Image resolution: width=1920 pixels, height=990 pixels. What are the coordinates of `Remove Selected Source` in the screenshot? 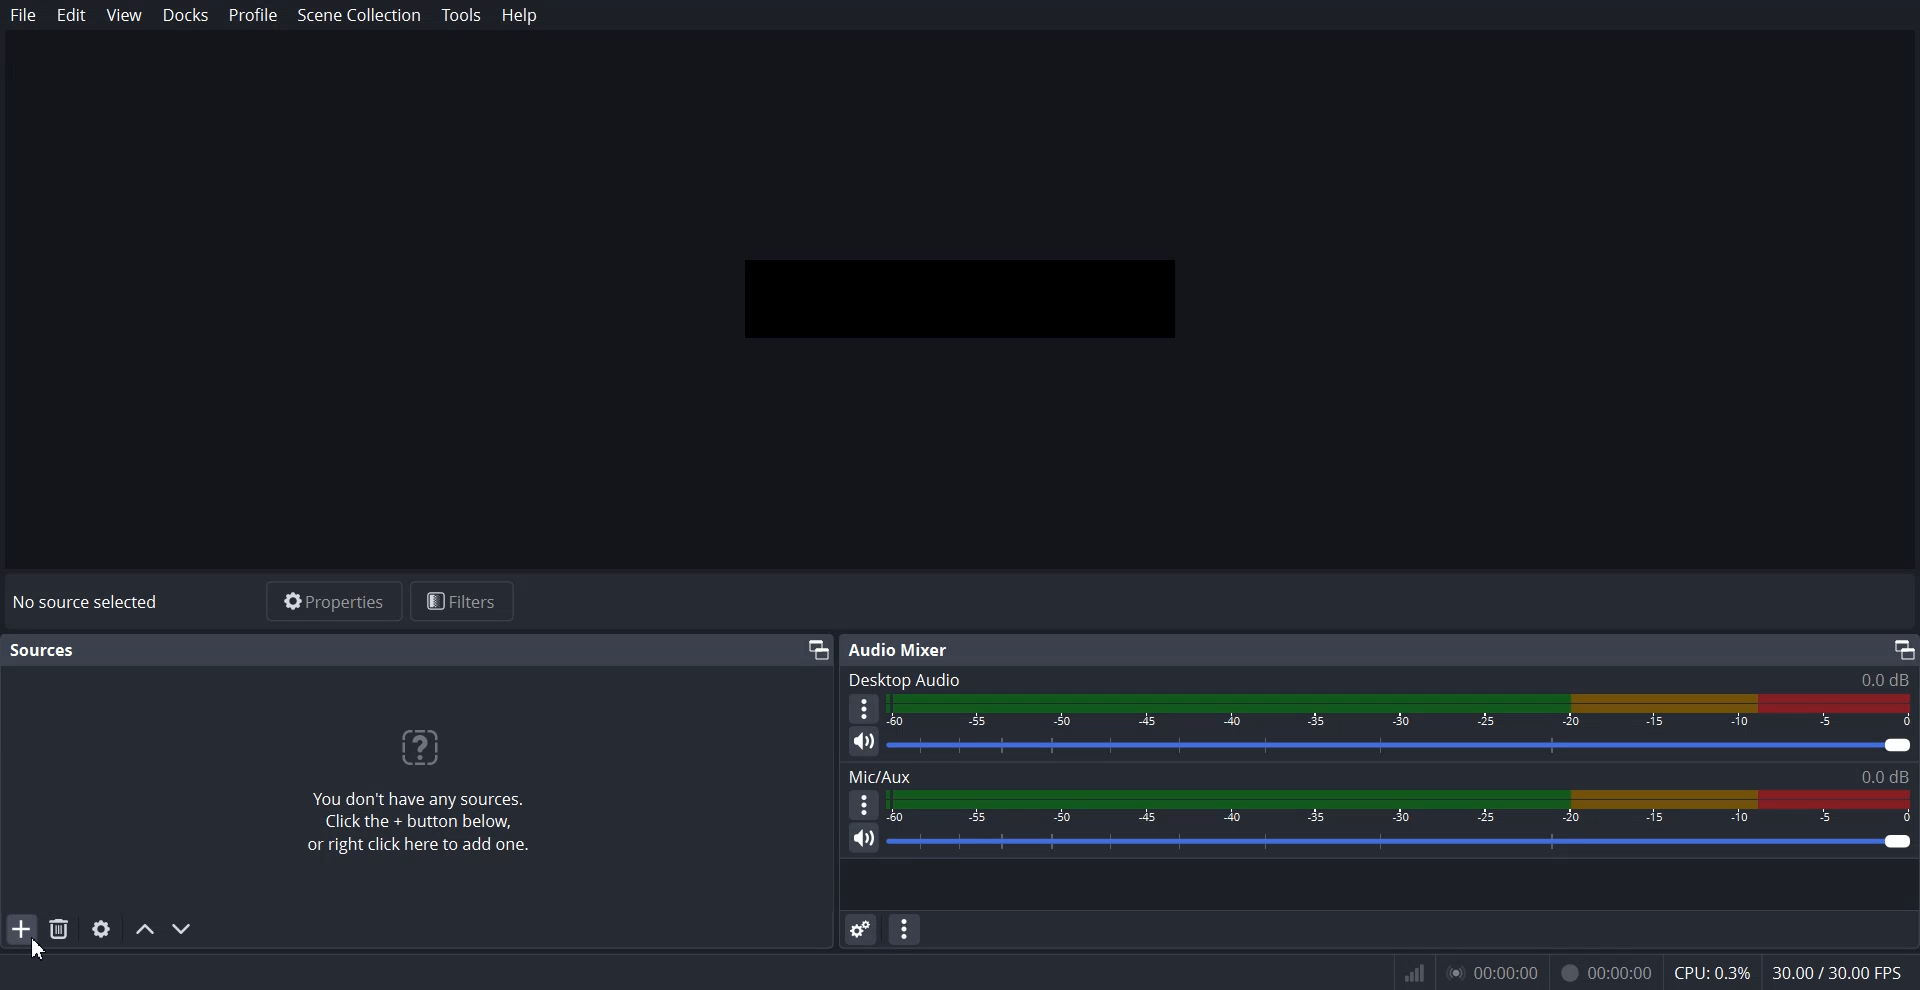 It's located at (59, 928).